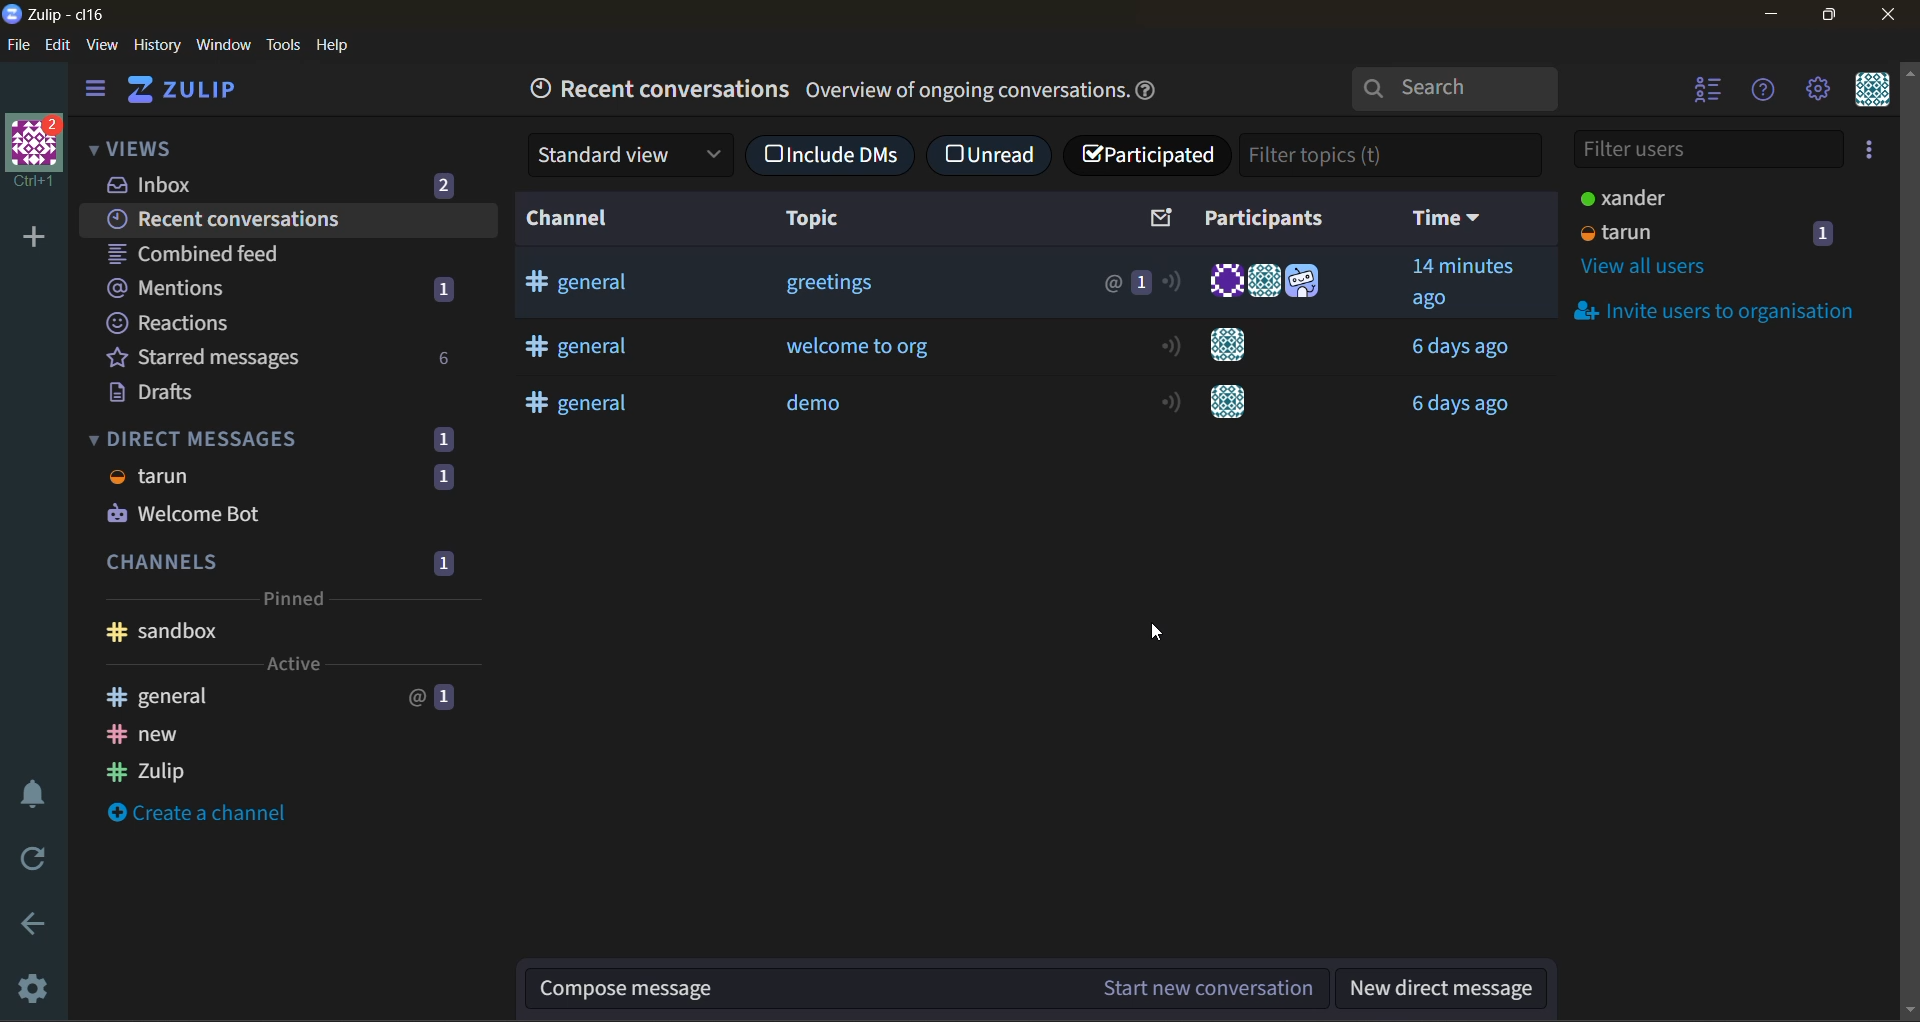 The width and height of the screenshot is (1920, 1022). Describe the element at coordinates (201, 251) in the screenshot. I see `combined feed` at that location.